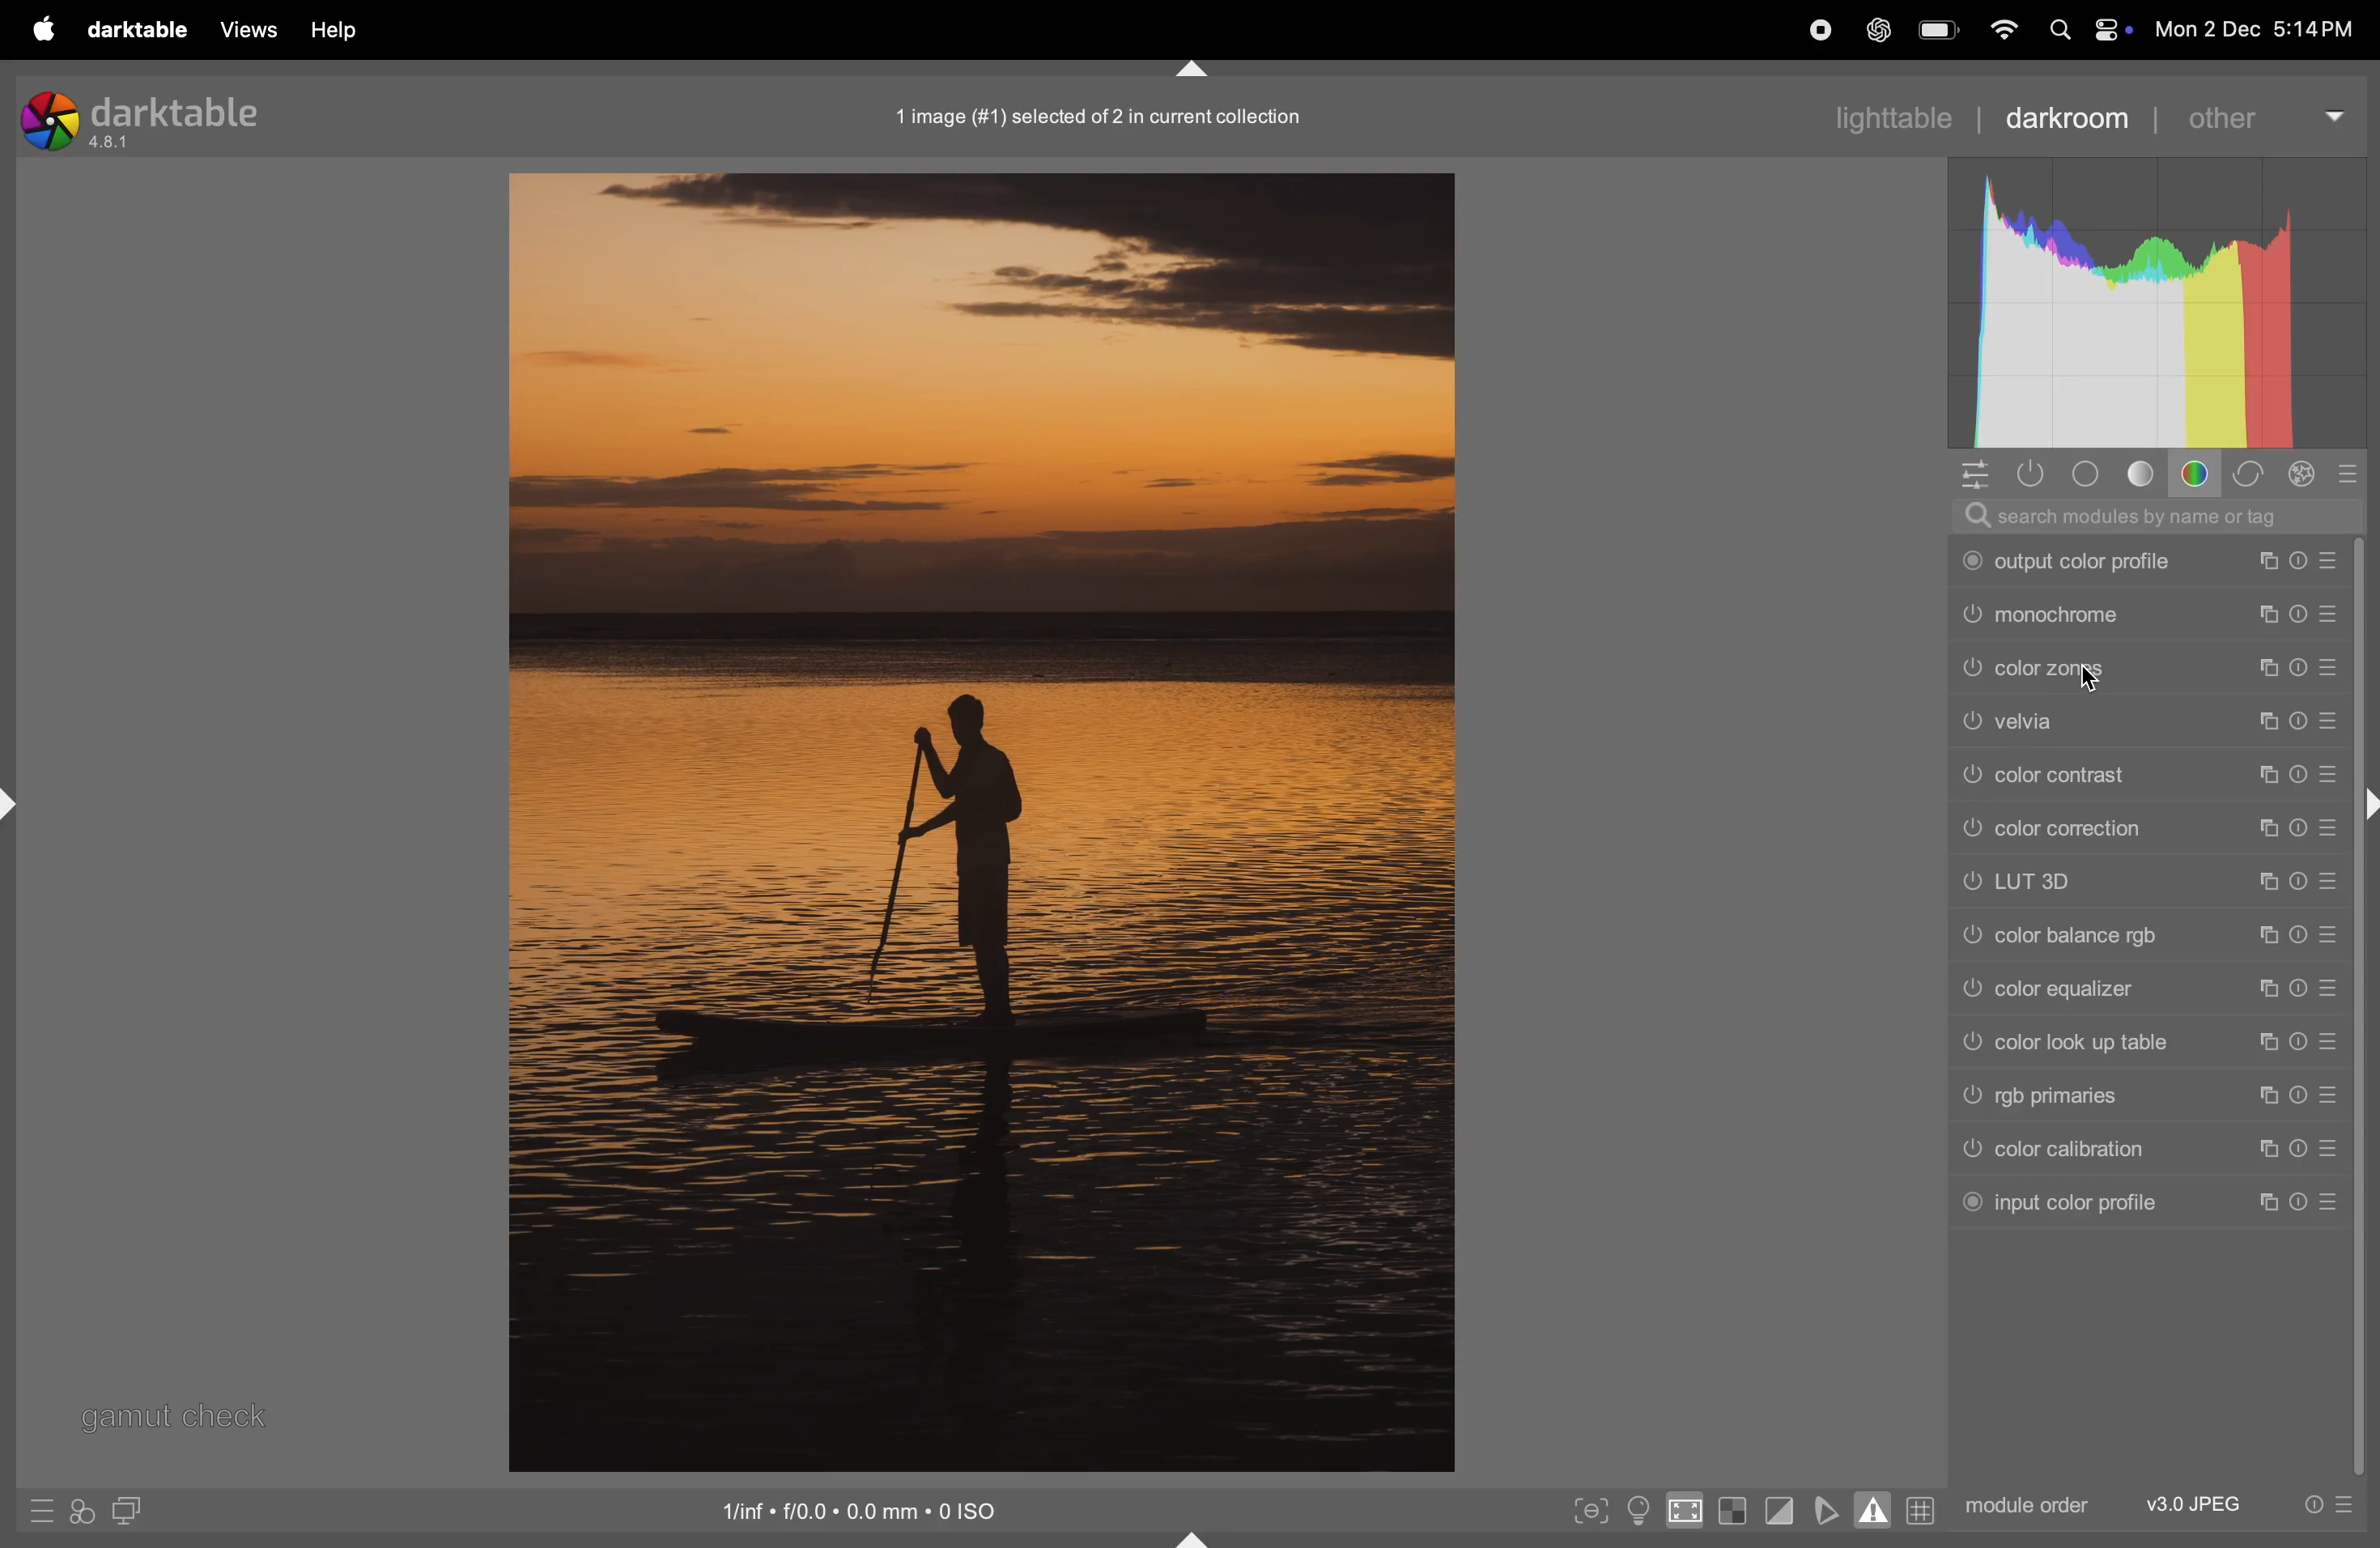 The image size is (2380, 1548). Describe the element at coordinates (145, 34) in the screenshot. I see `darktable` at that location.